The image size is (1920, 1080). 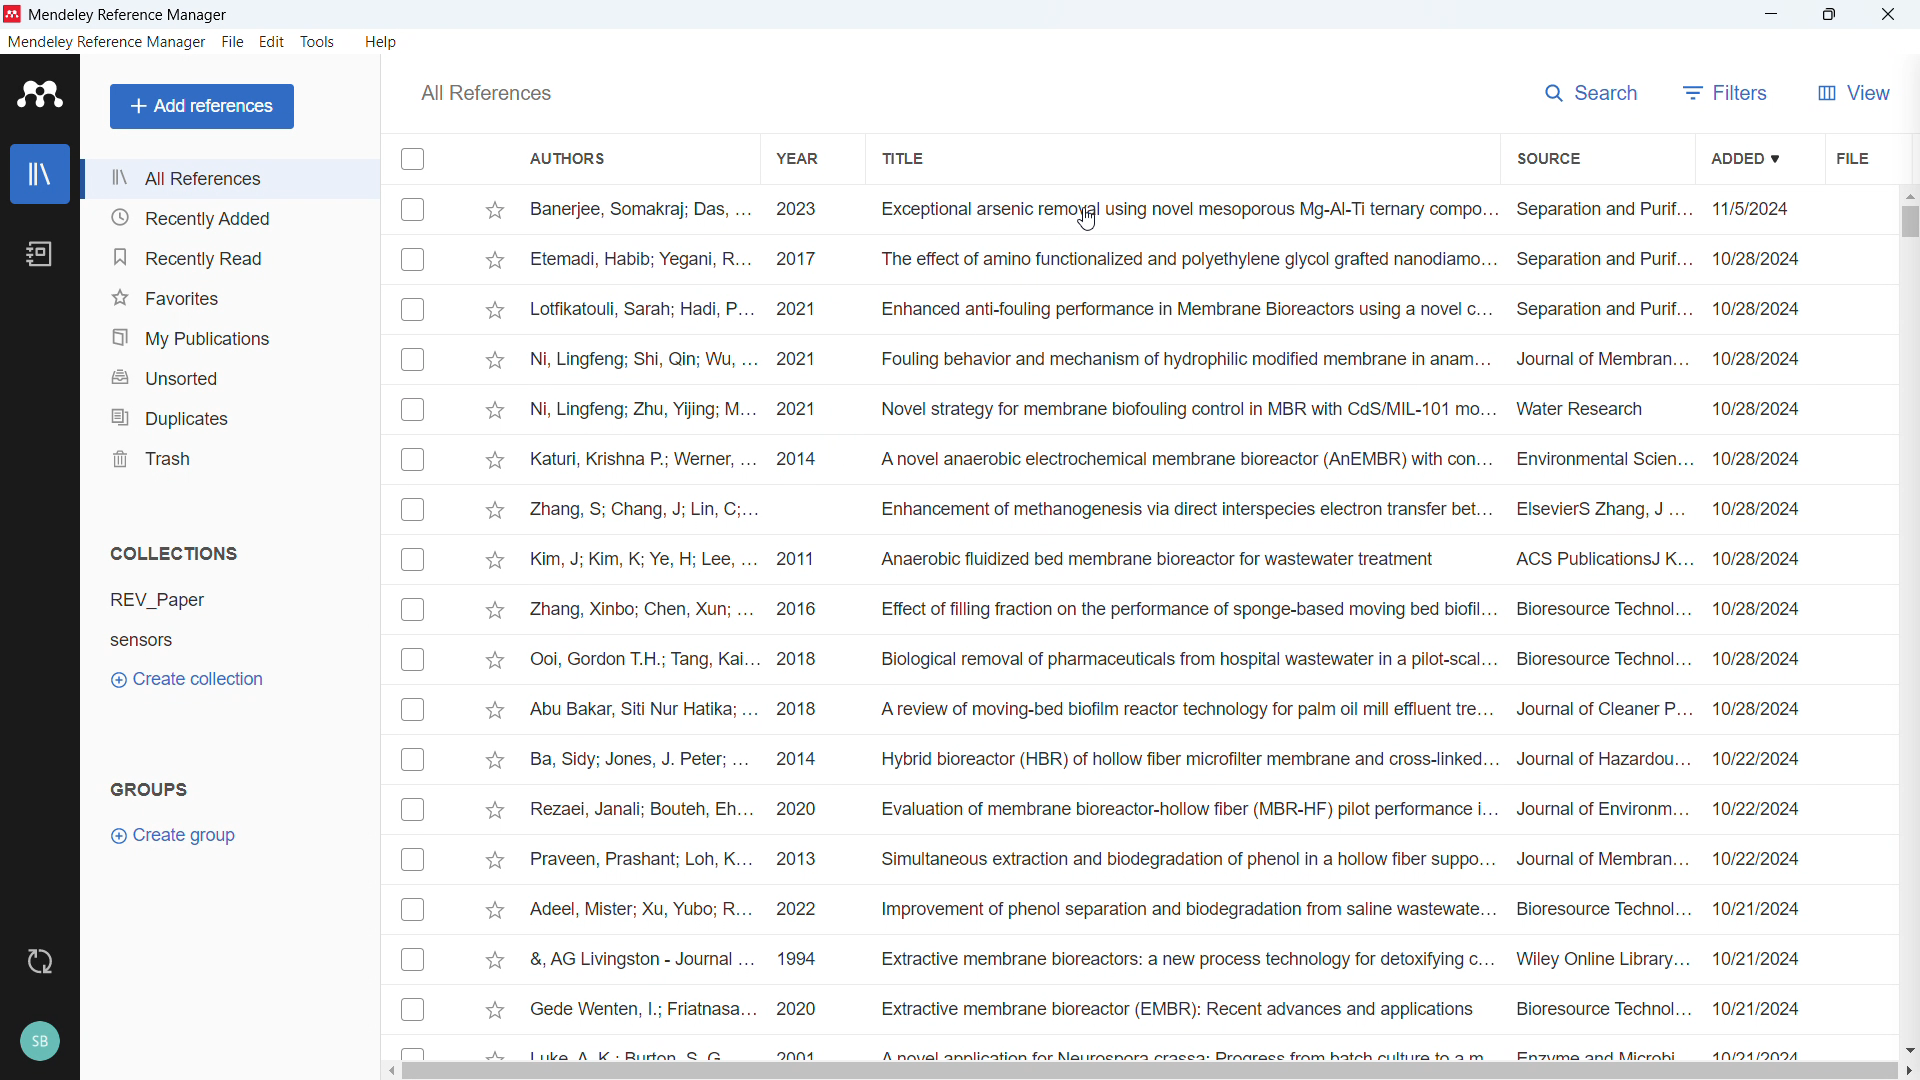 I want to click on adeel,mister,xu,yubo,r, so click(x=639, y=910).